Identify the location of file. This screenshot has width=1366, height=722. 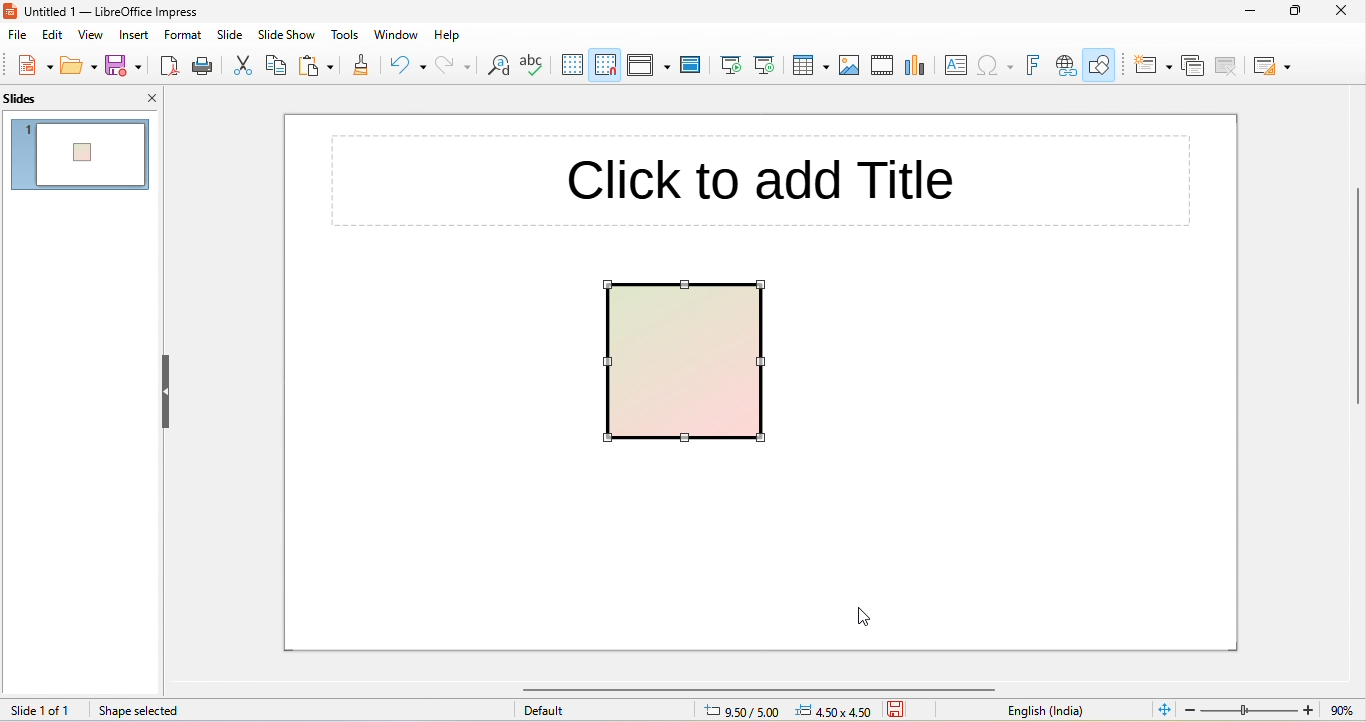
(15, 36).